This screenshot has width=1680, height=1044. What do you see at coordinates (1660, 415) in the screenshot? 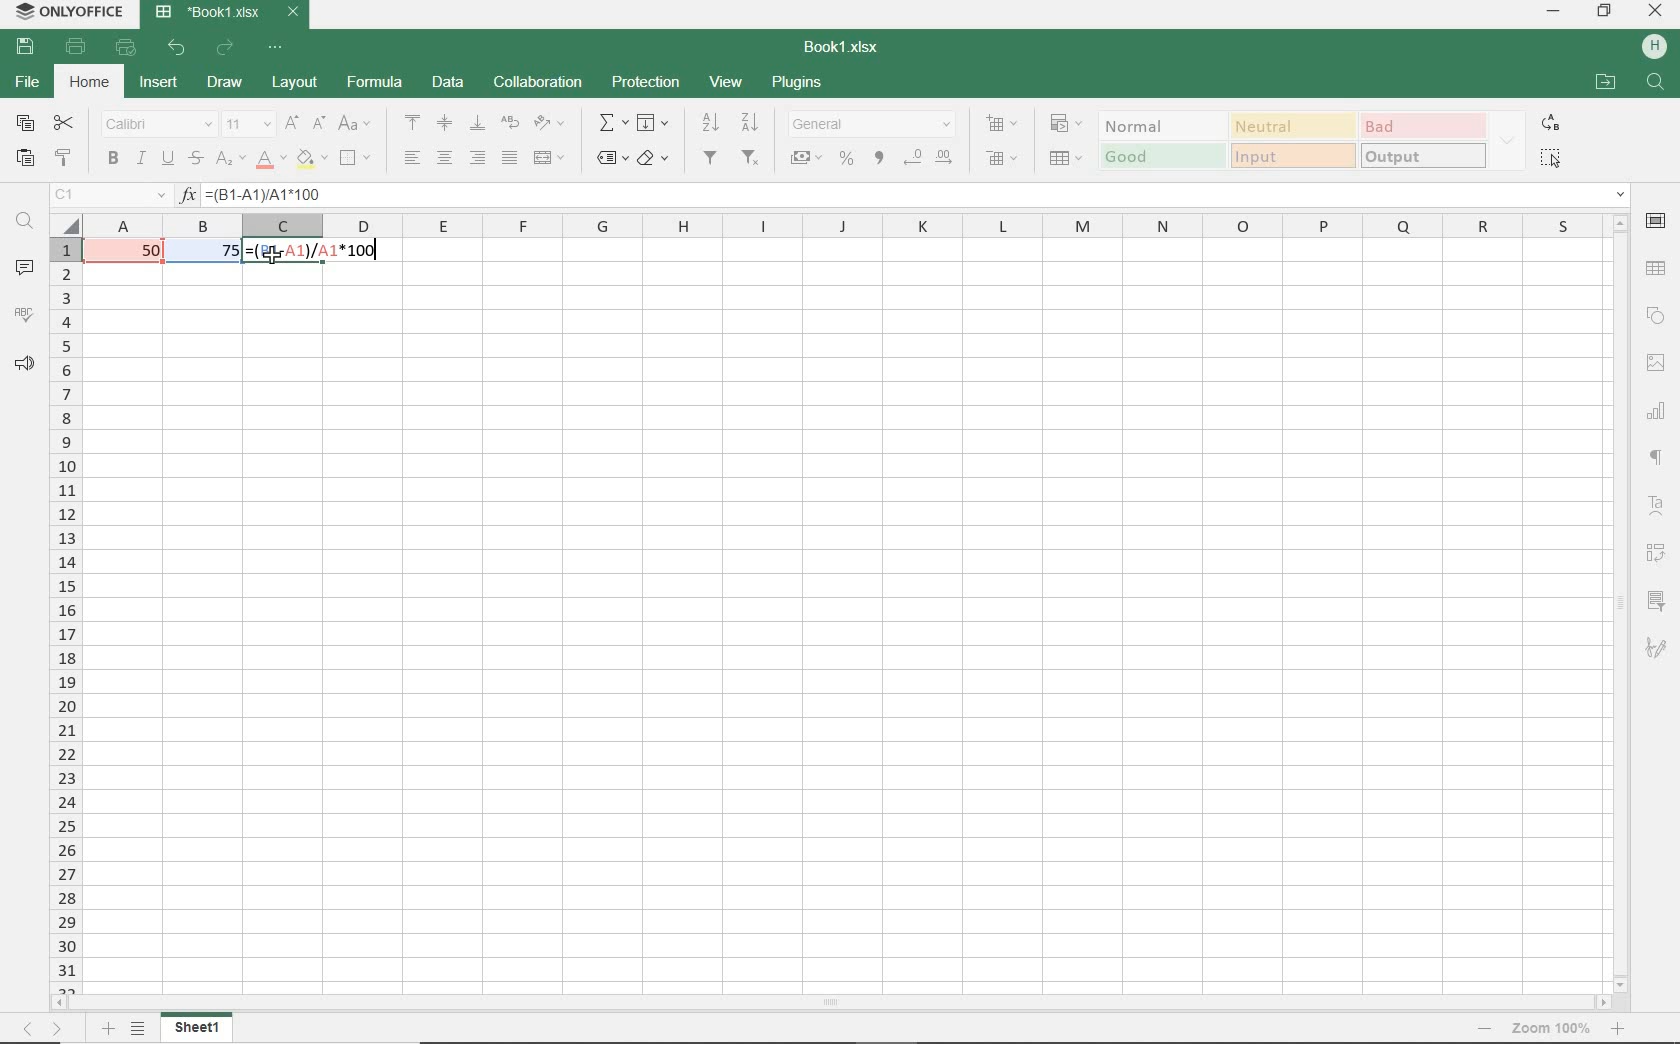
I see `chart` at bounding box center [1660, 415].